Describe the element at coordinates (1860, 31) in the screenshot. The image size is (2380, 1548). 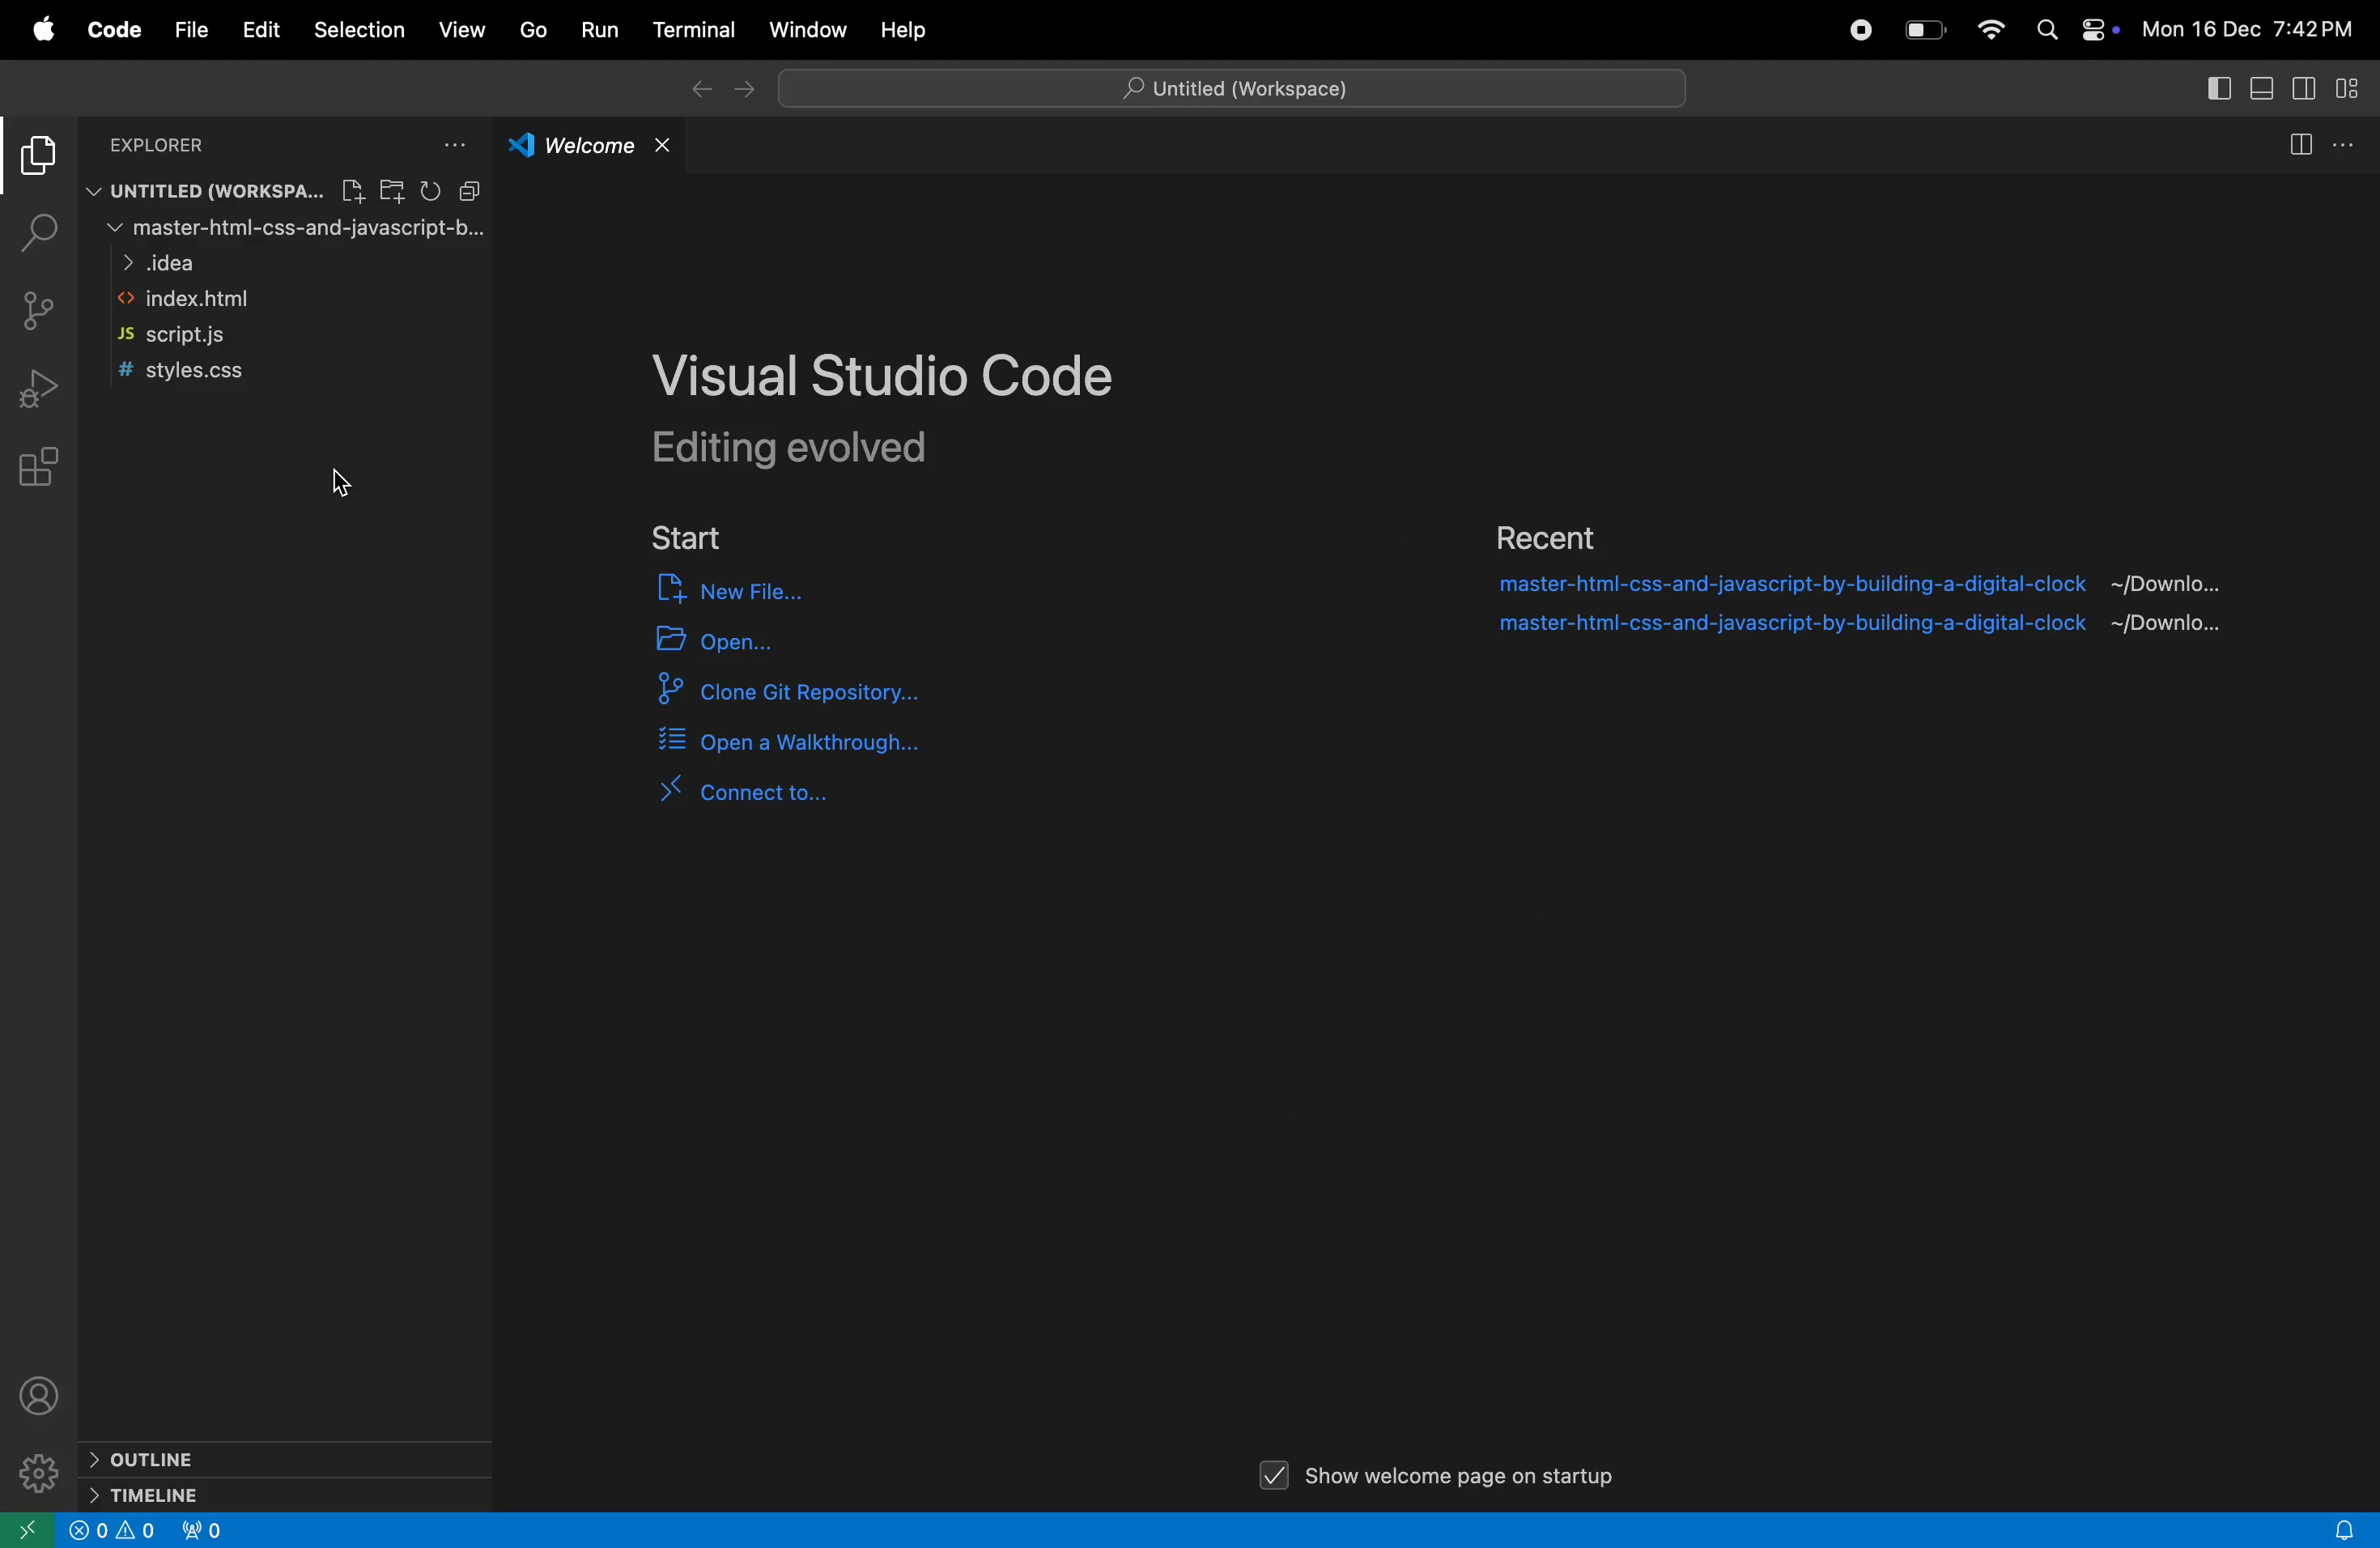
I see `record` at that location.